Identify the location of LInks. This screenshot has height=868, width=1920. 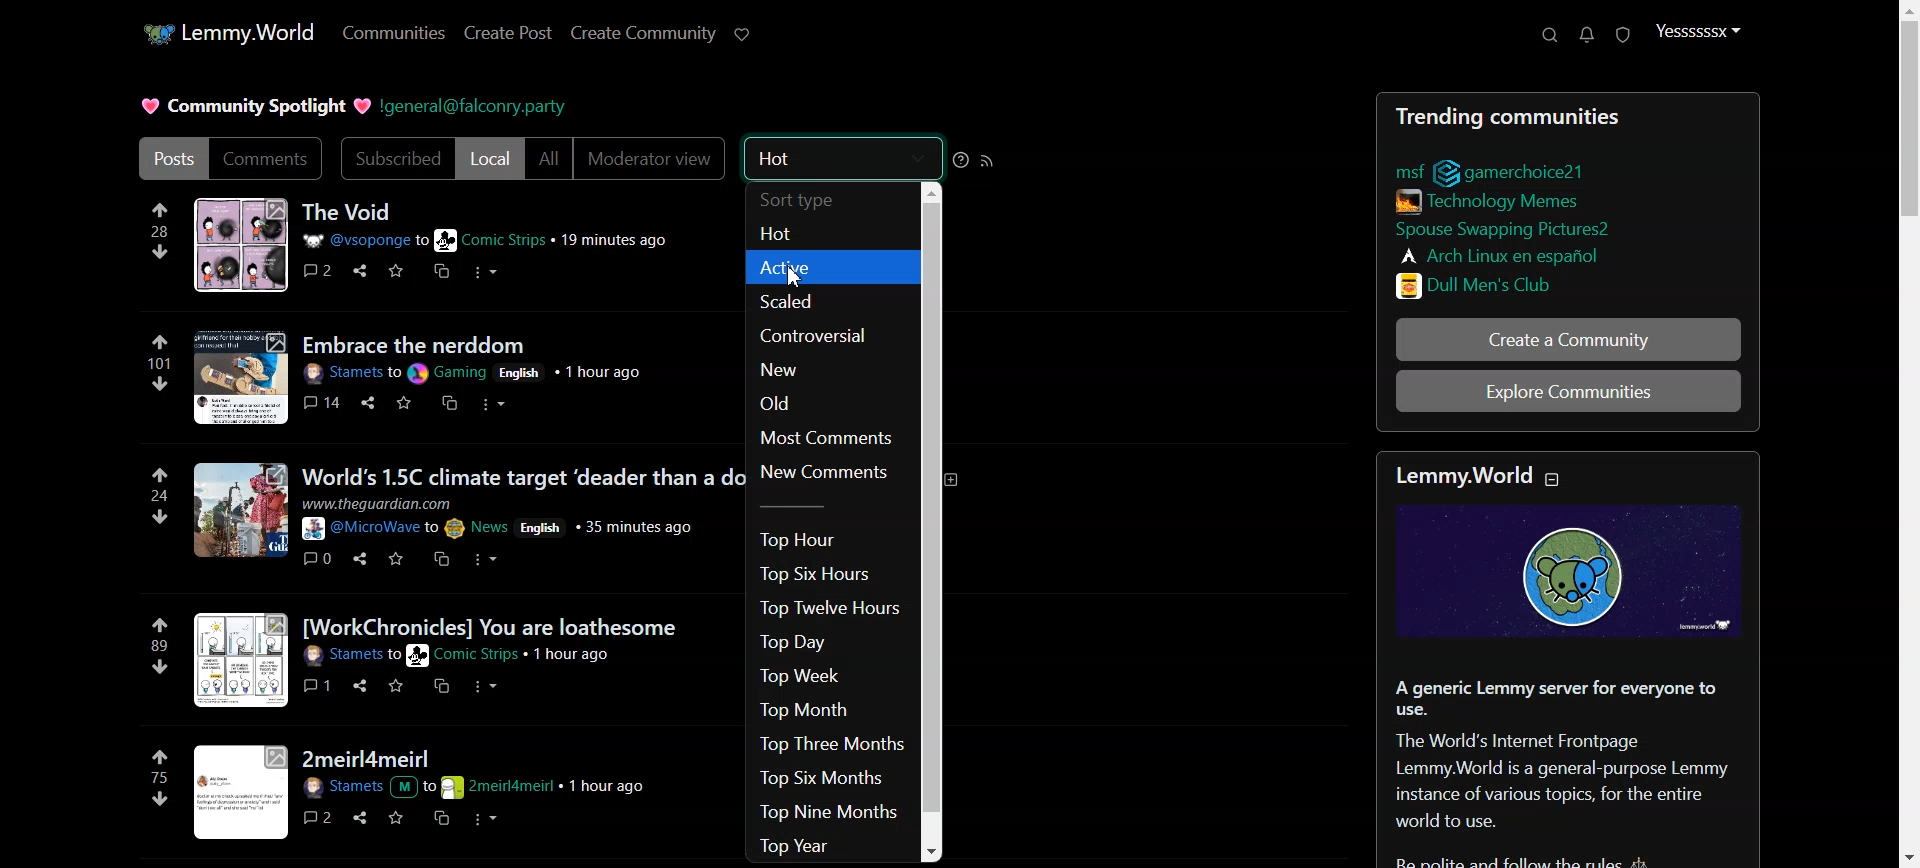
(1499, 254).